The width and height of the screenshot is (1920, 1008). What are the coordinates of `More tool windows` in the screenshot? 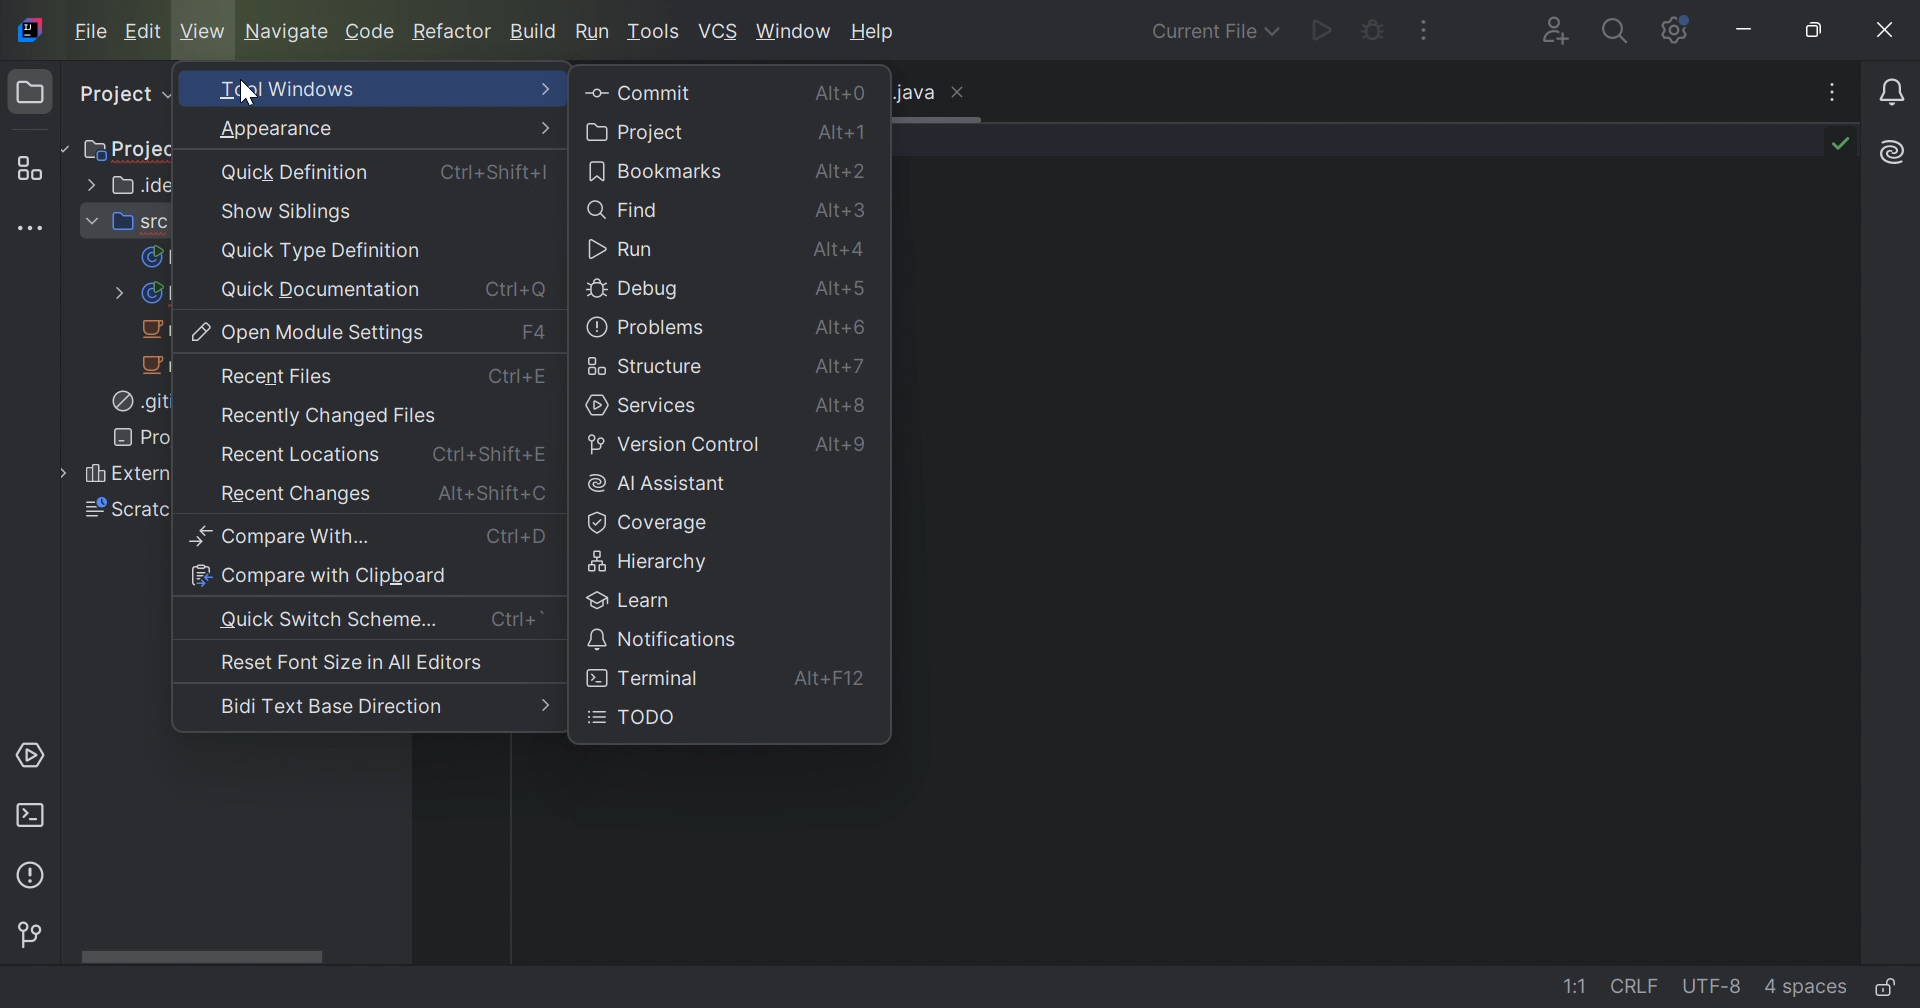 It's located at (33, 231).